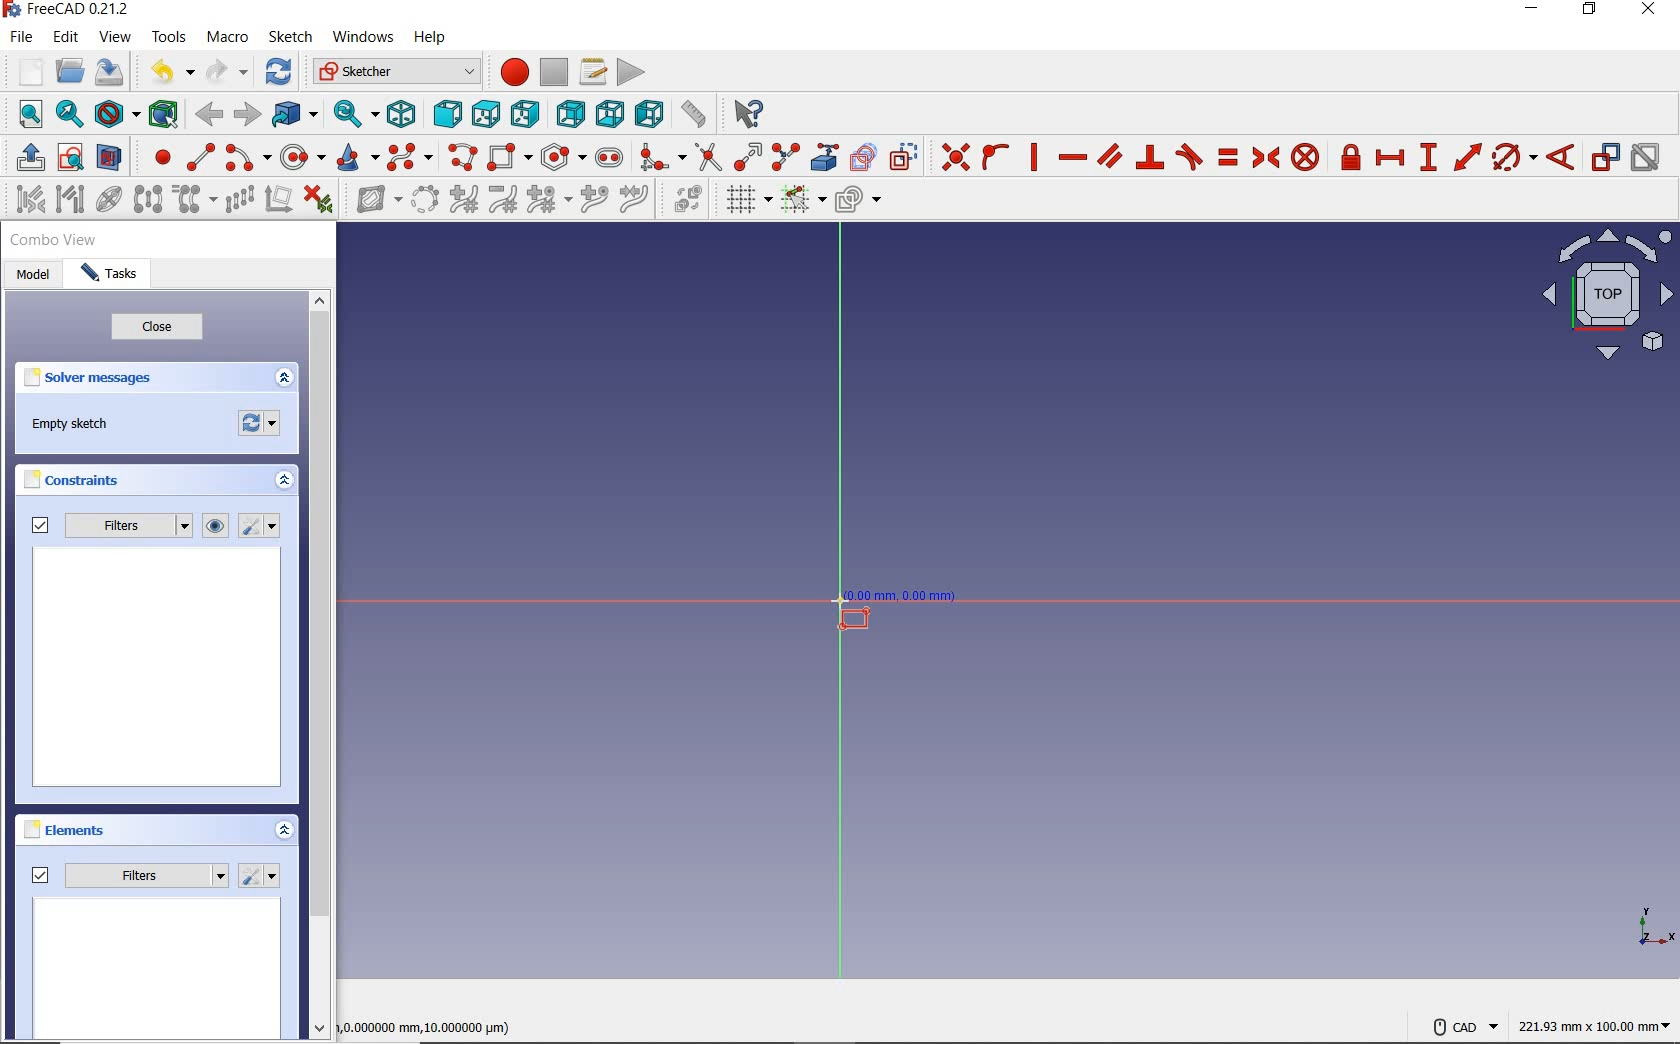  Describe the element at coordinates (282, 482) in the screenshot. I see `expand` at that location.